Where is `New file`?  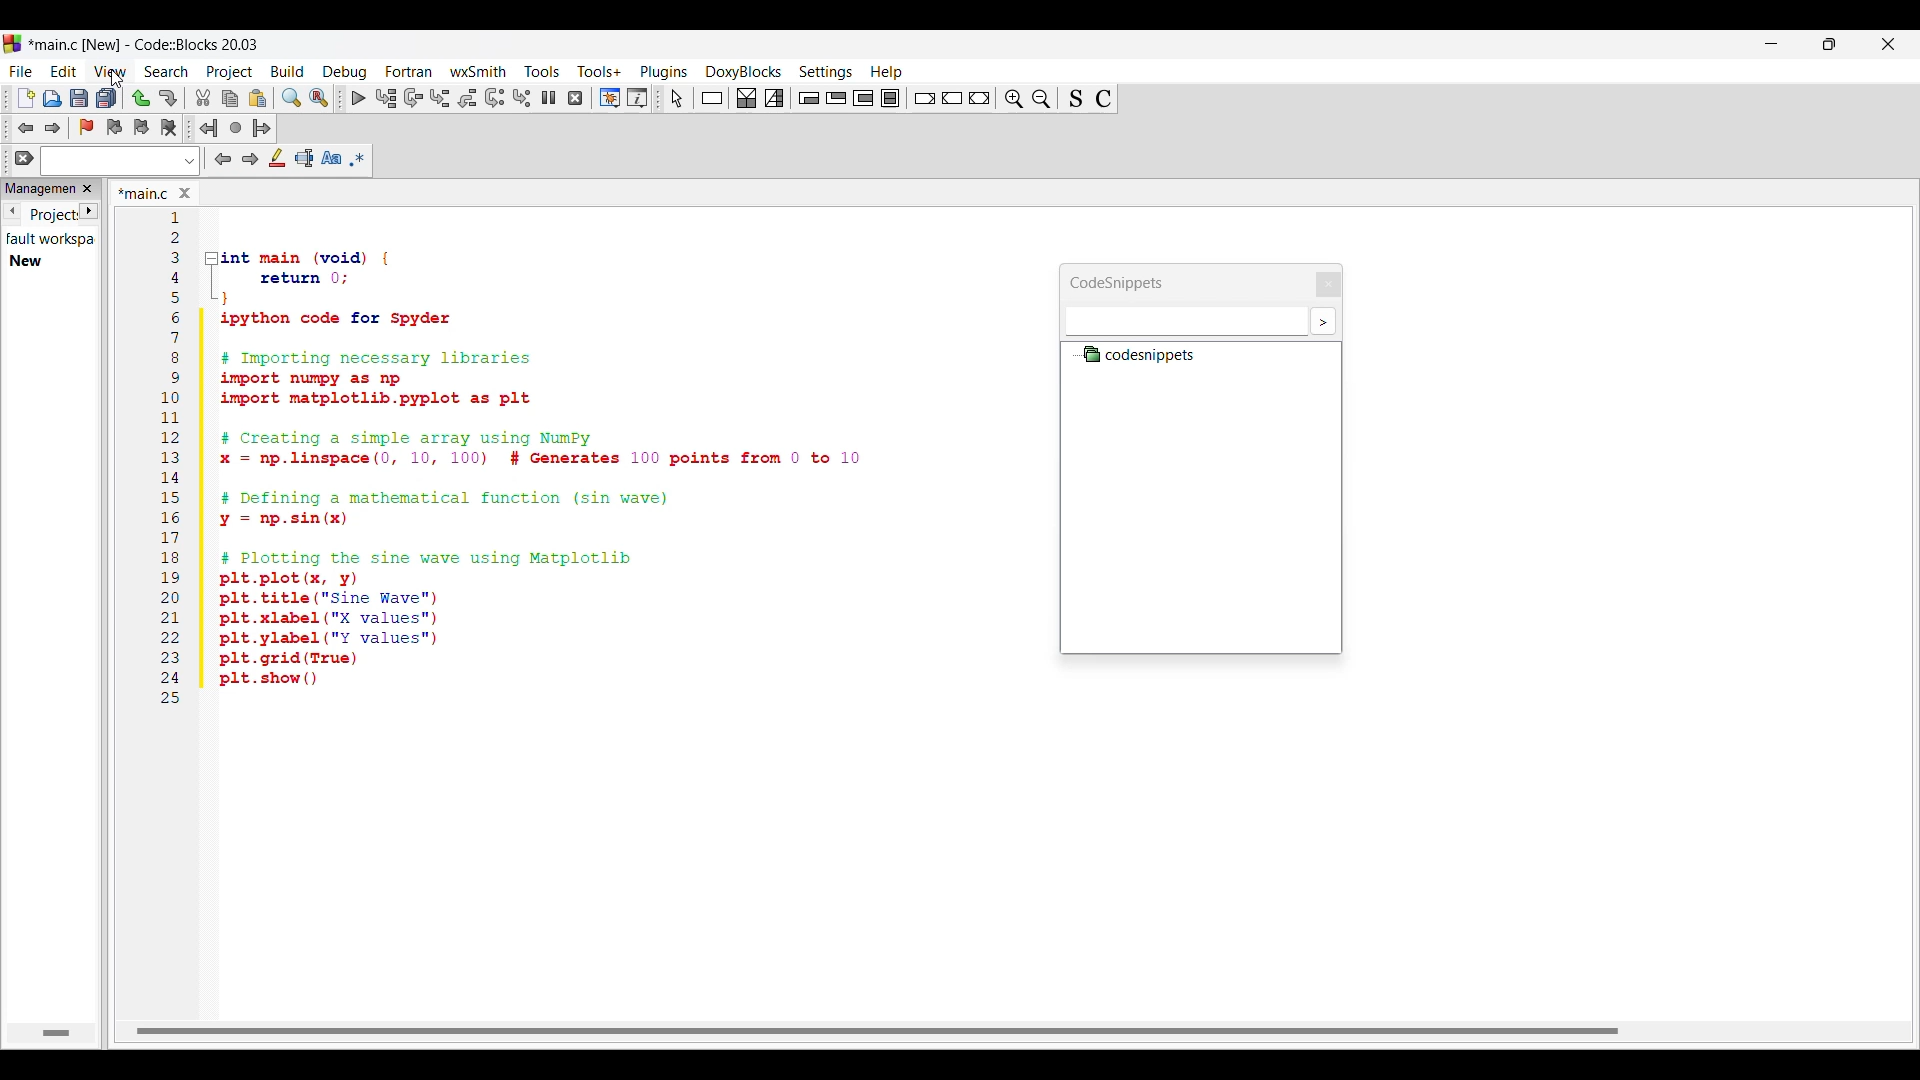
New file is located at coordinates (26, 98).